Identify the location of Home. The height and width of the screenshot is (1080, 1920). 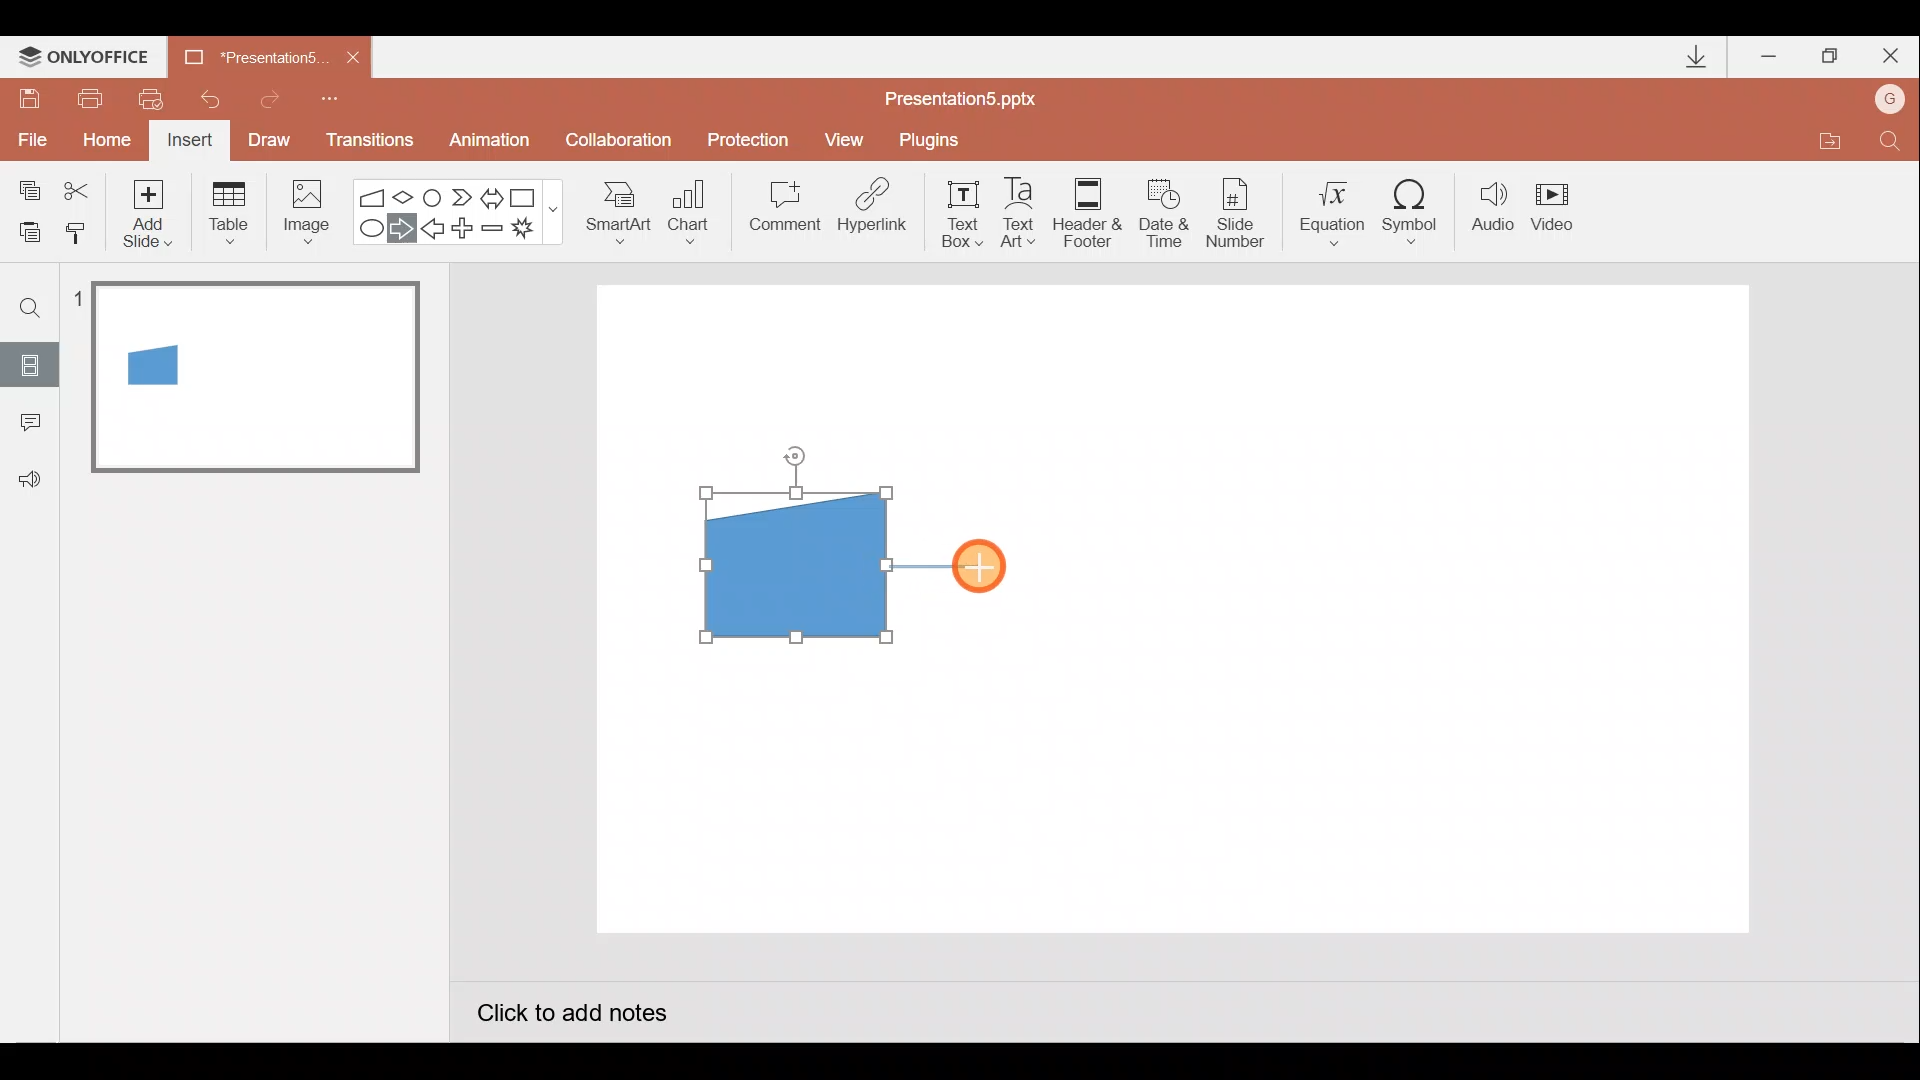
(101, 135).